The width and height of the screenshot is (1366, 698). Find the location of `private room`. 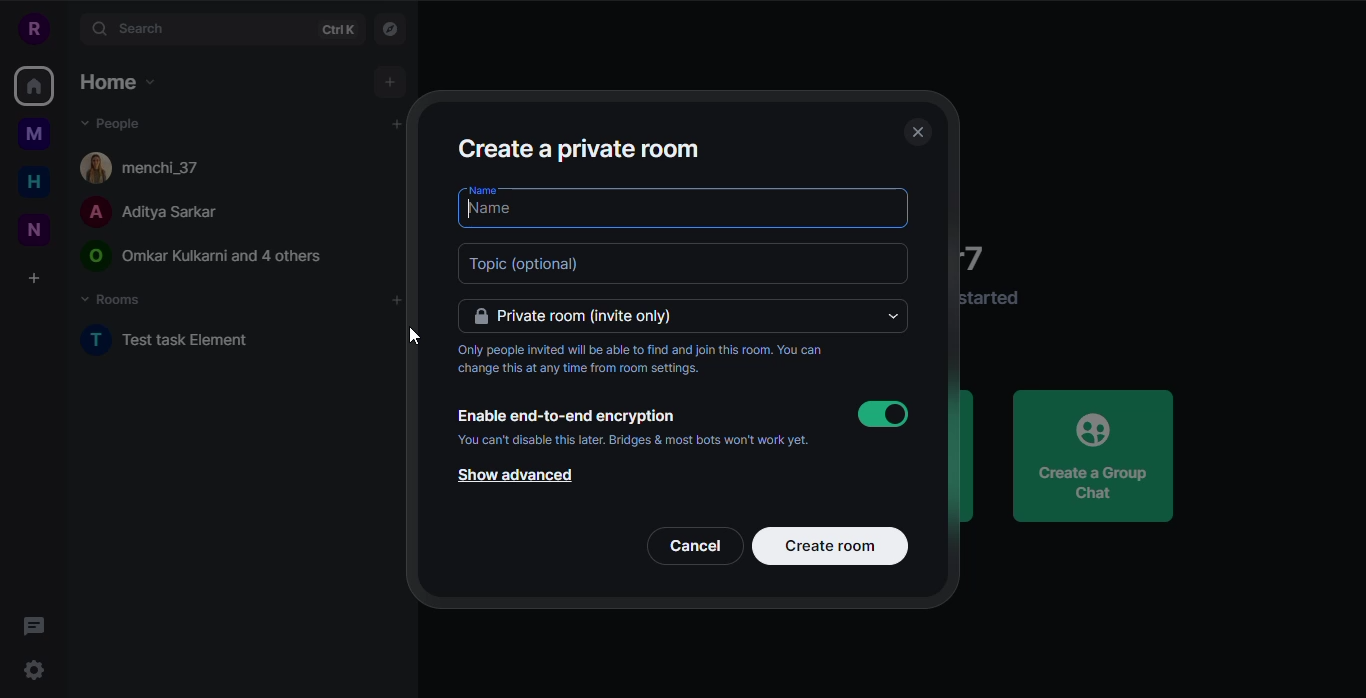

private room is located at coordinates (584, 317).